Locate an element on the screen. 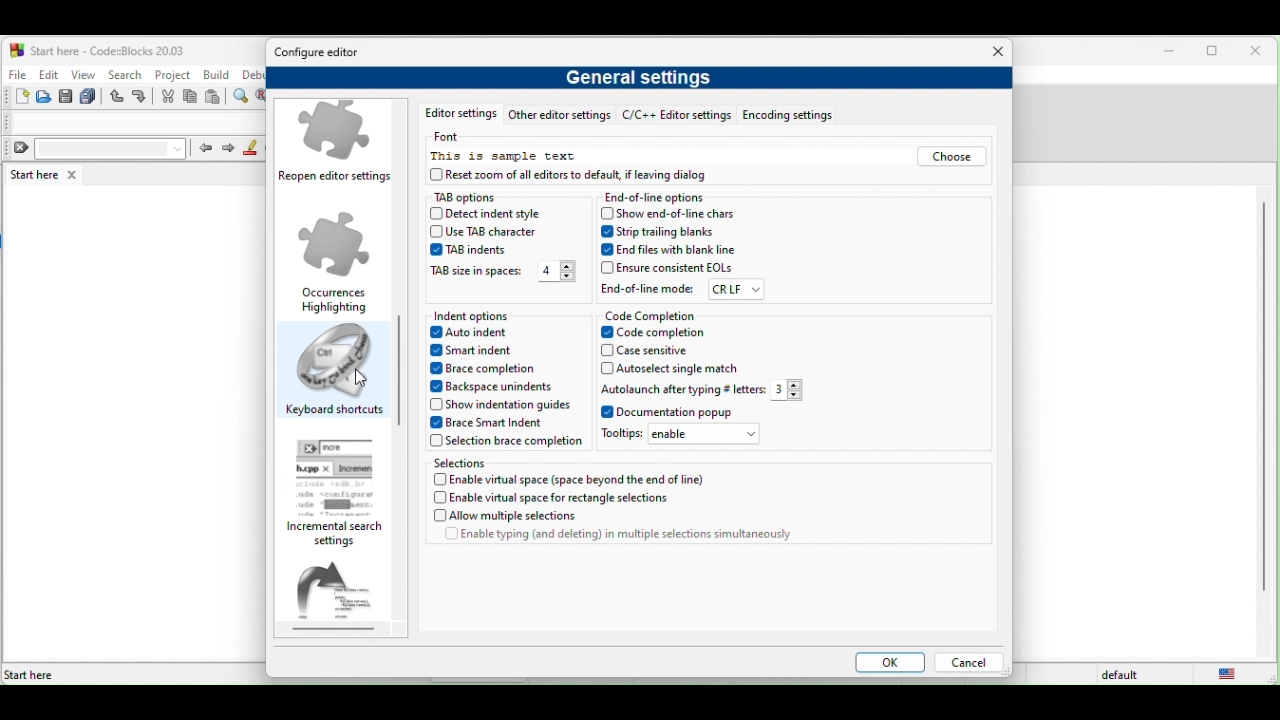  next  is located at coordinates (228, 149).